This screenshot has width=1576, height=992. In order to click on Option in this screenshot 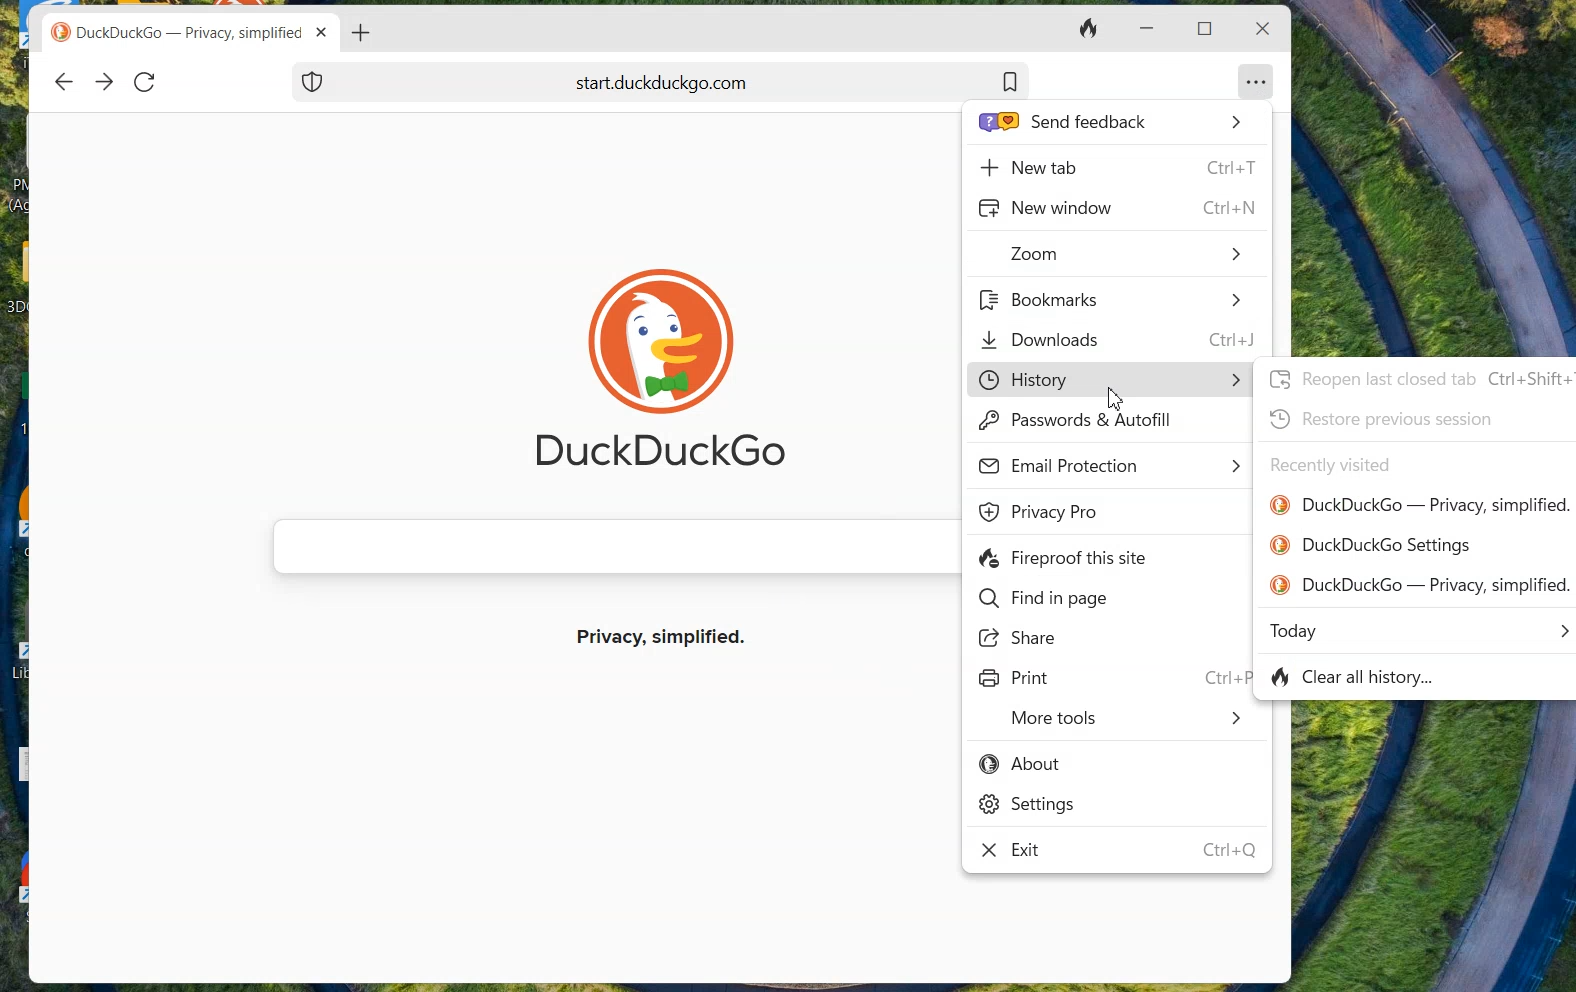, I will do `click(1257, 76)`.